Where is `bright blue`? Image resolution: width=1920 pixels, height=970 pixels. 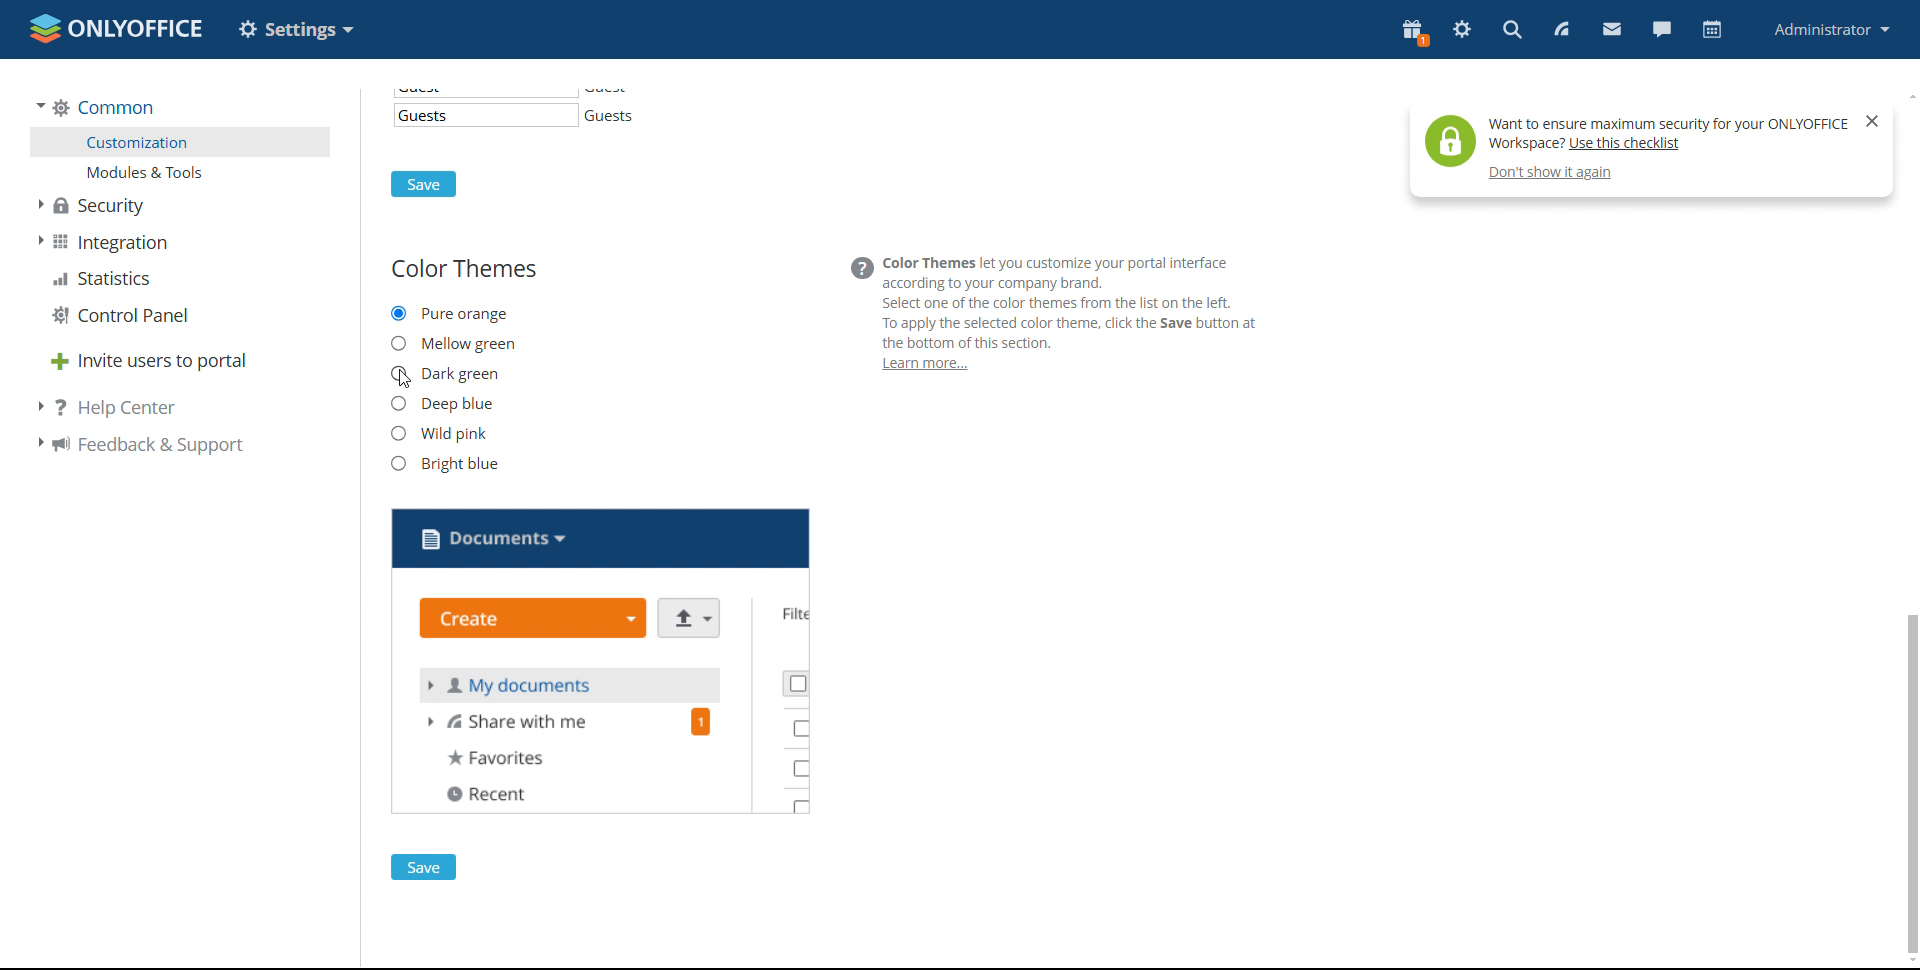 bright blue is located at coordinates (445, 464).